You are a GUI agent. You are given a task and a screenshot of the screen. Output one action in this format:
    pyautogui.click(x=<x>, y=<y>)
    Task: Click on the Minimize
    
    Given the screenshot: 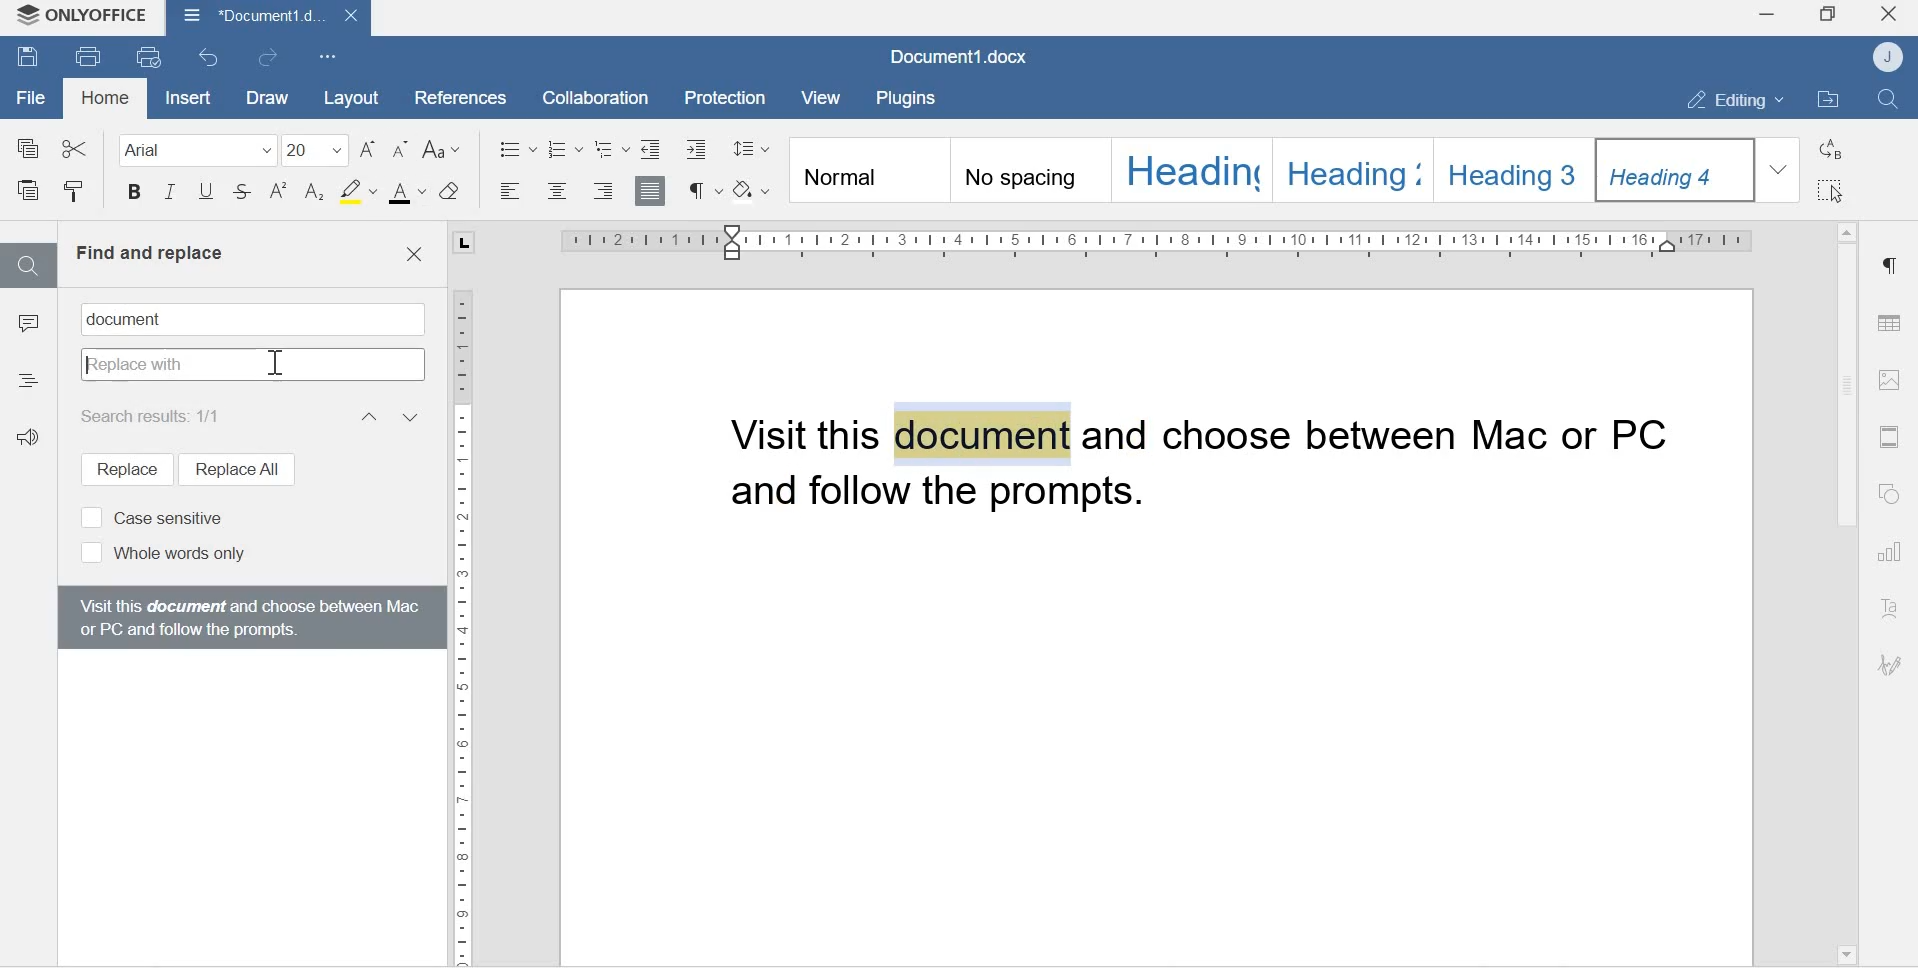 What is the action you would take?
    pyautogui.click(x=1765, y=17)
    